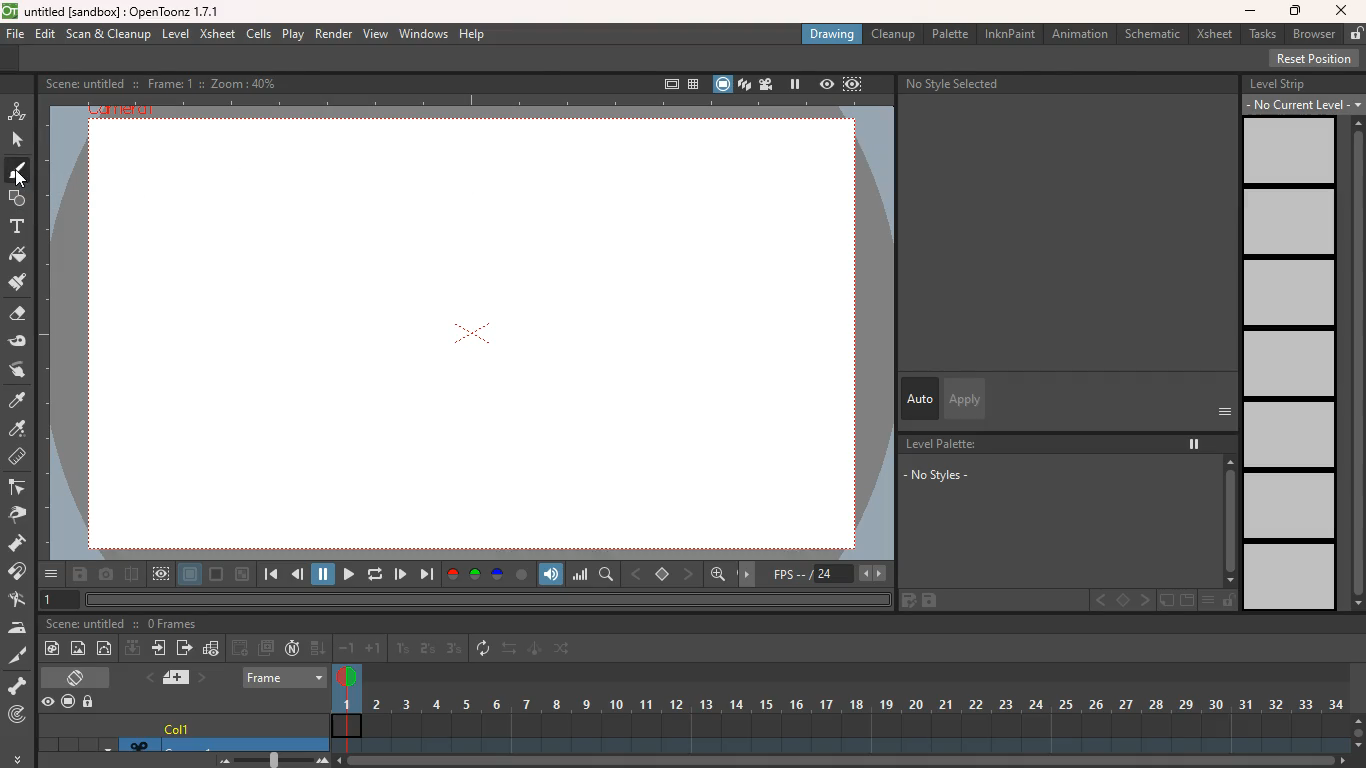 This screenshot has width=1366, height=768. I want to click on edit, so click(905, 600).